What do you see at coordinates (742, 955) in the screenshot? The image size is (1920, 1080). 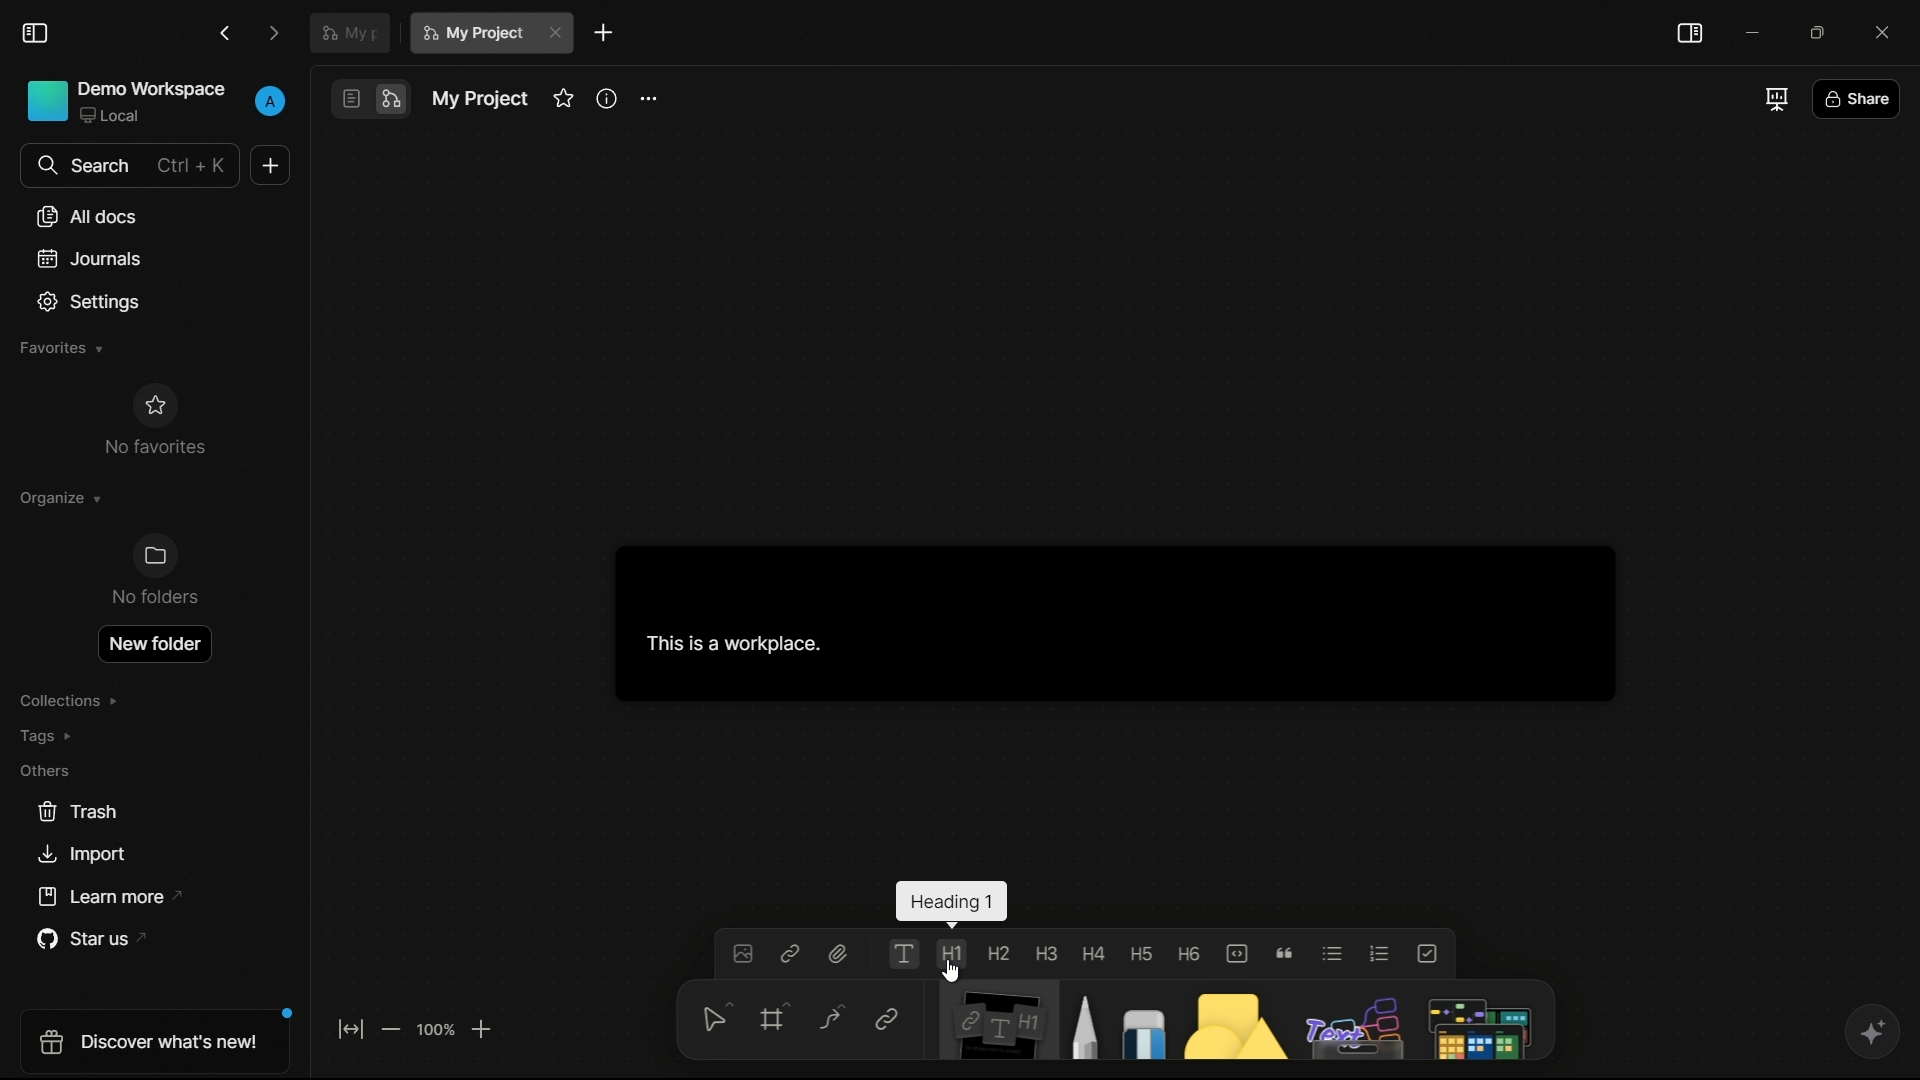 I see `insert image` at bounding box center [742, 955].